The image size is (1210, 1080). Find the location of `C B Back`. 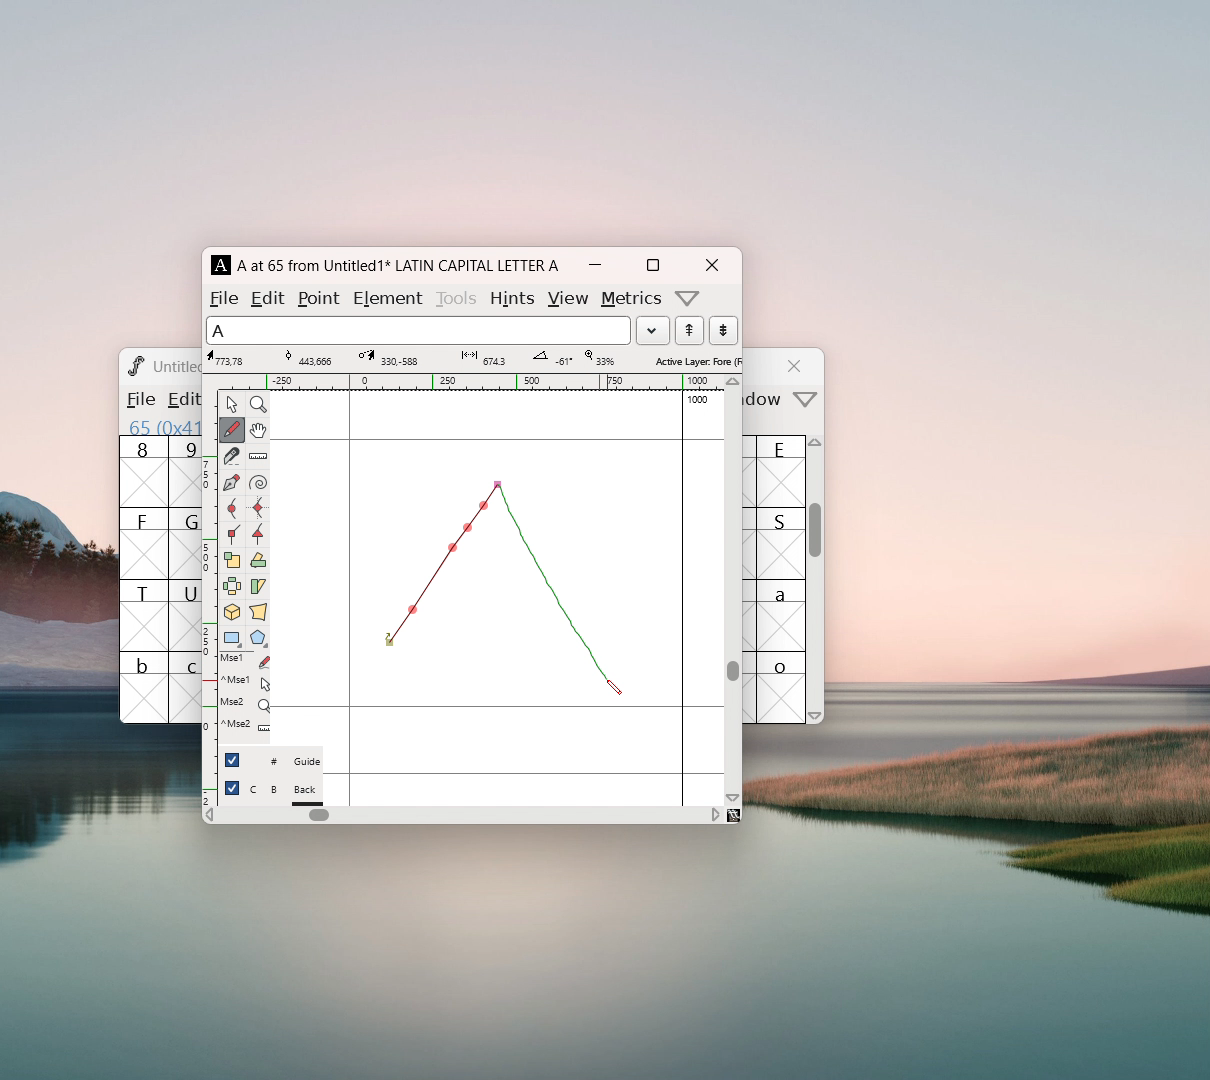

C B Back is located at coordinates (285, 792).